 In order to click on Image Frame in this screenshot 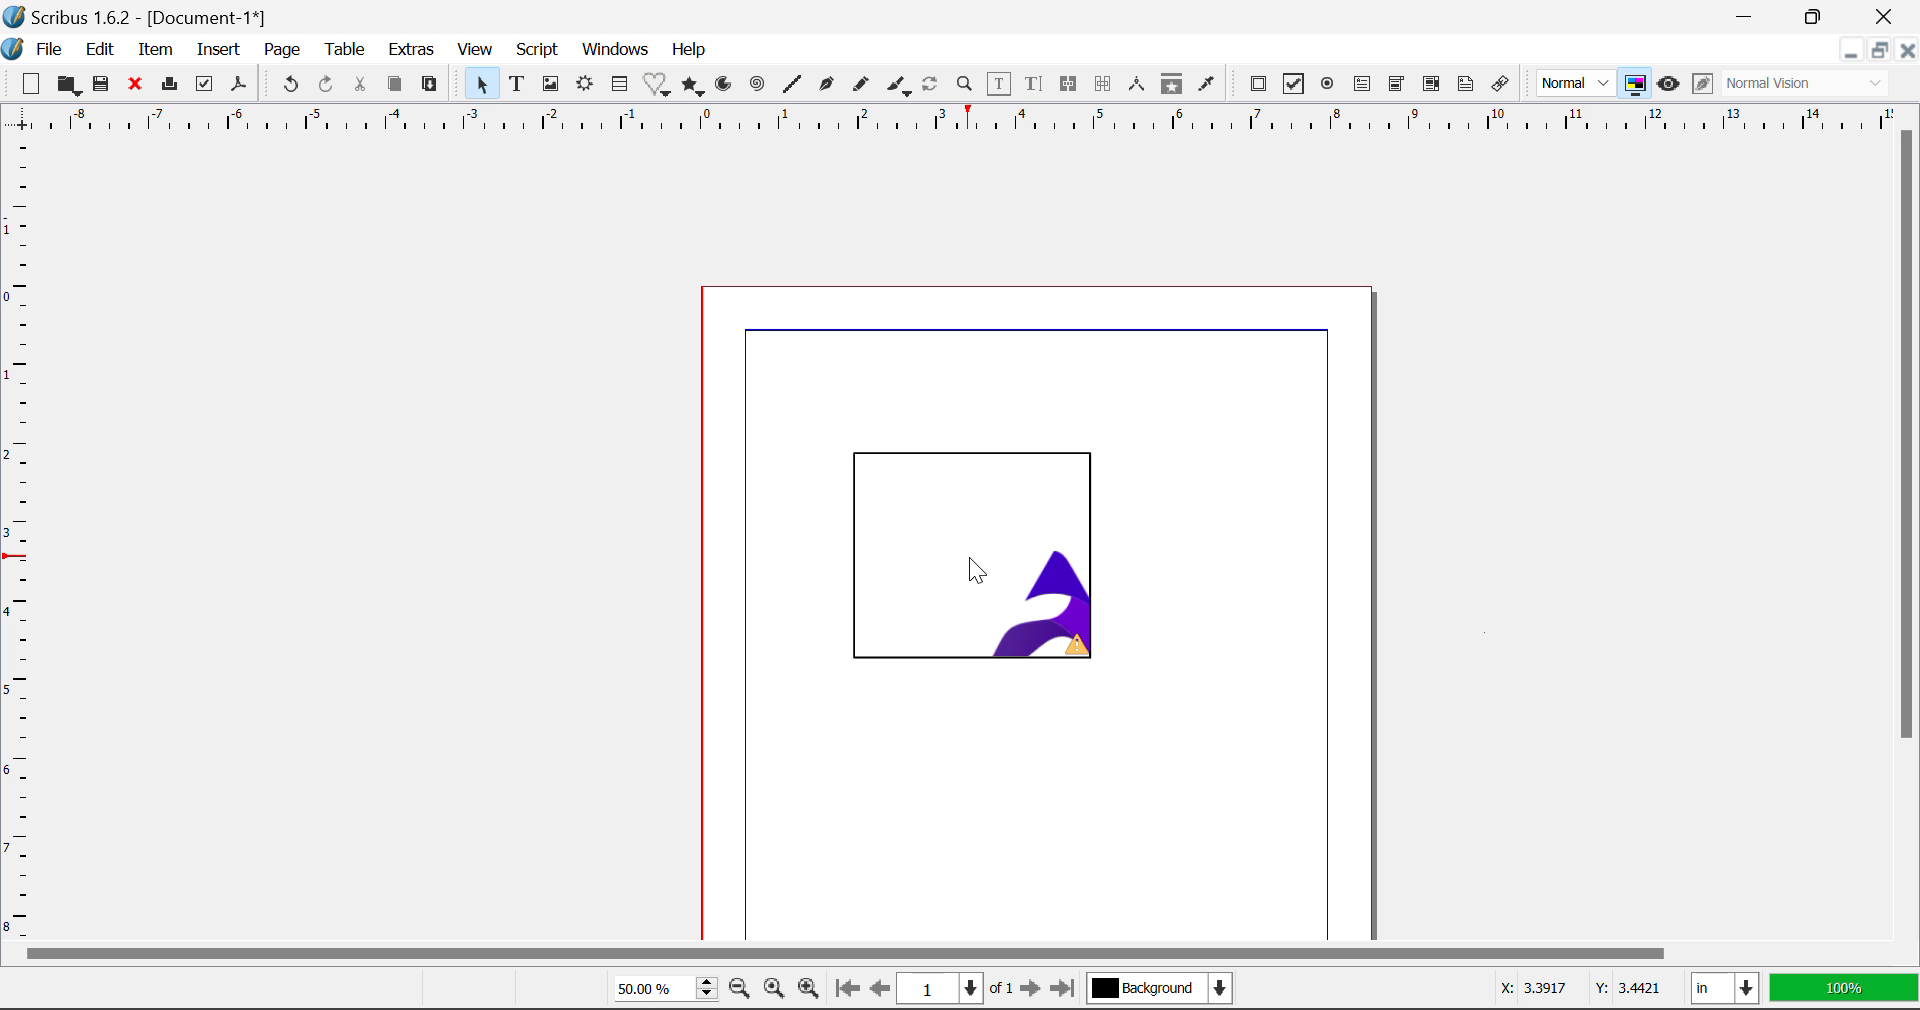, I will do `click(551, 87)`.